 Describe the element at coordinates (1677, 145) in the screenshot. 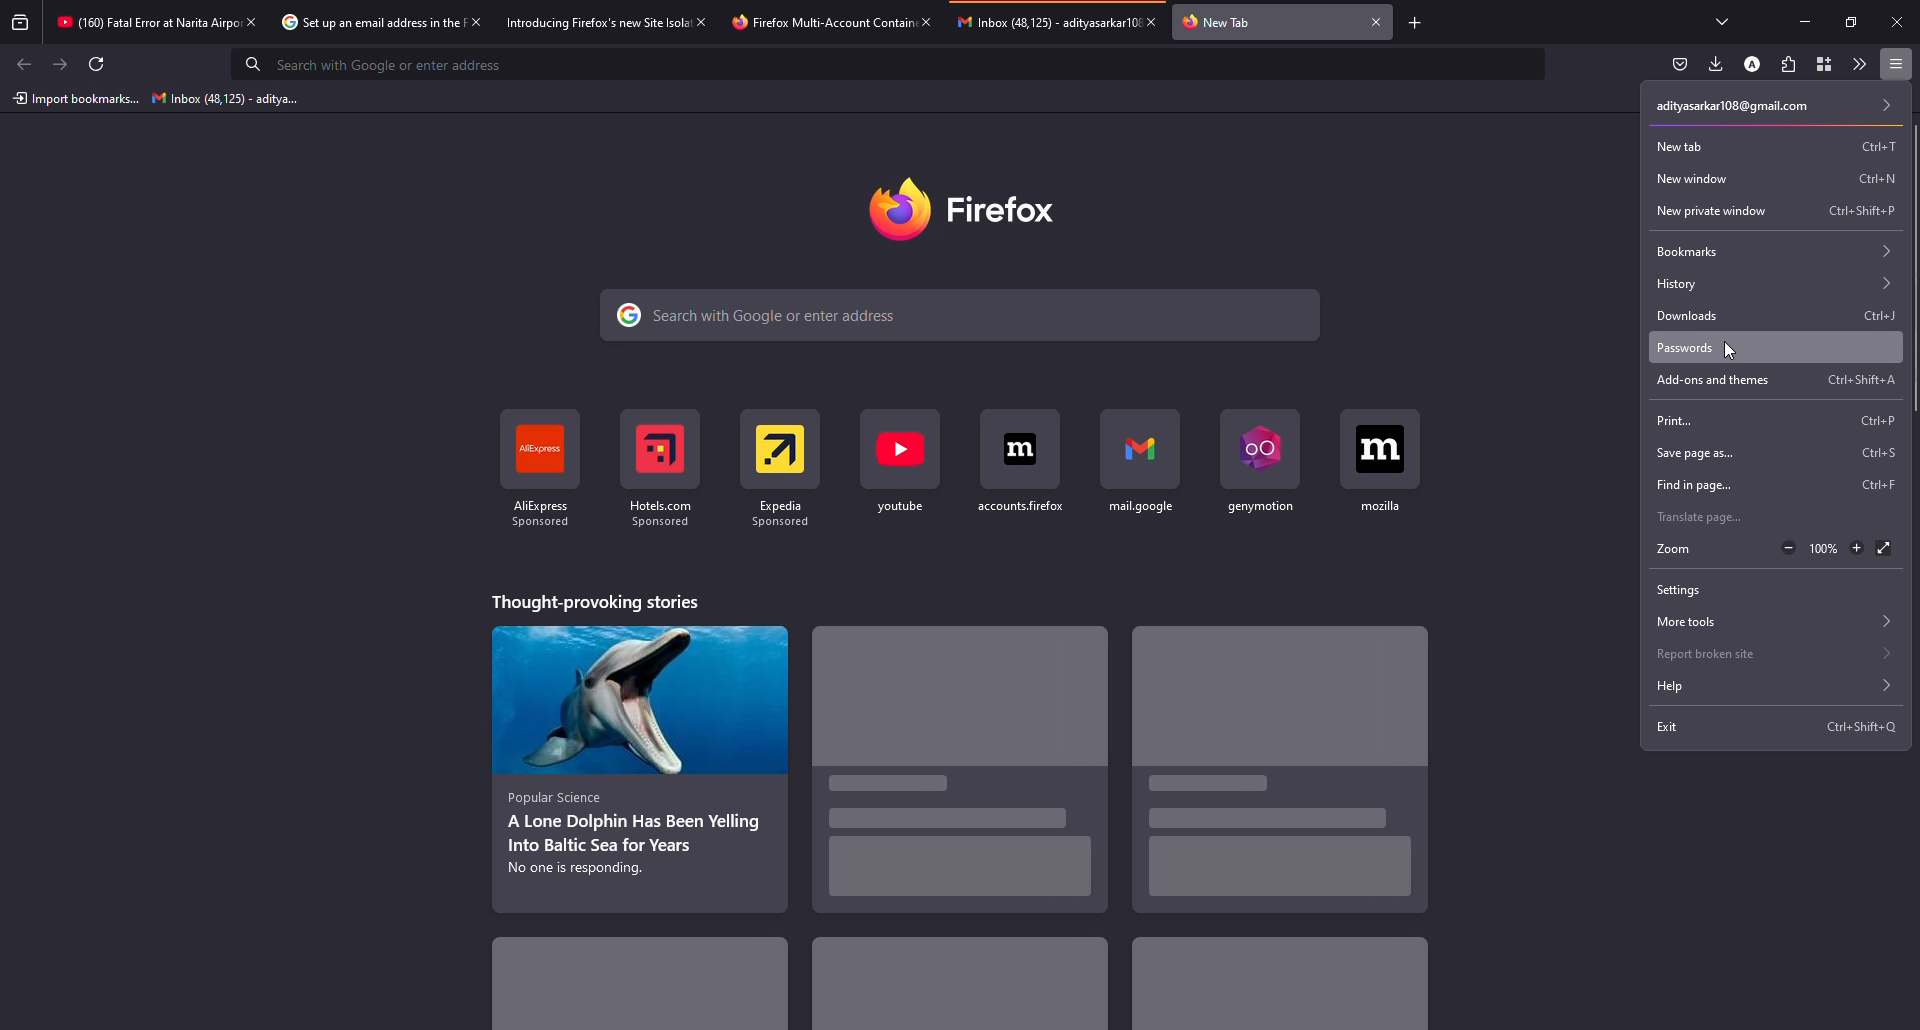

I see `new tab` at that location.